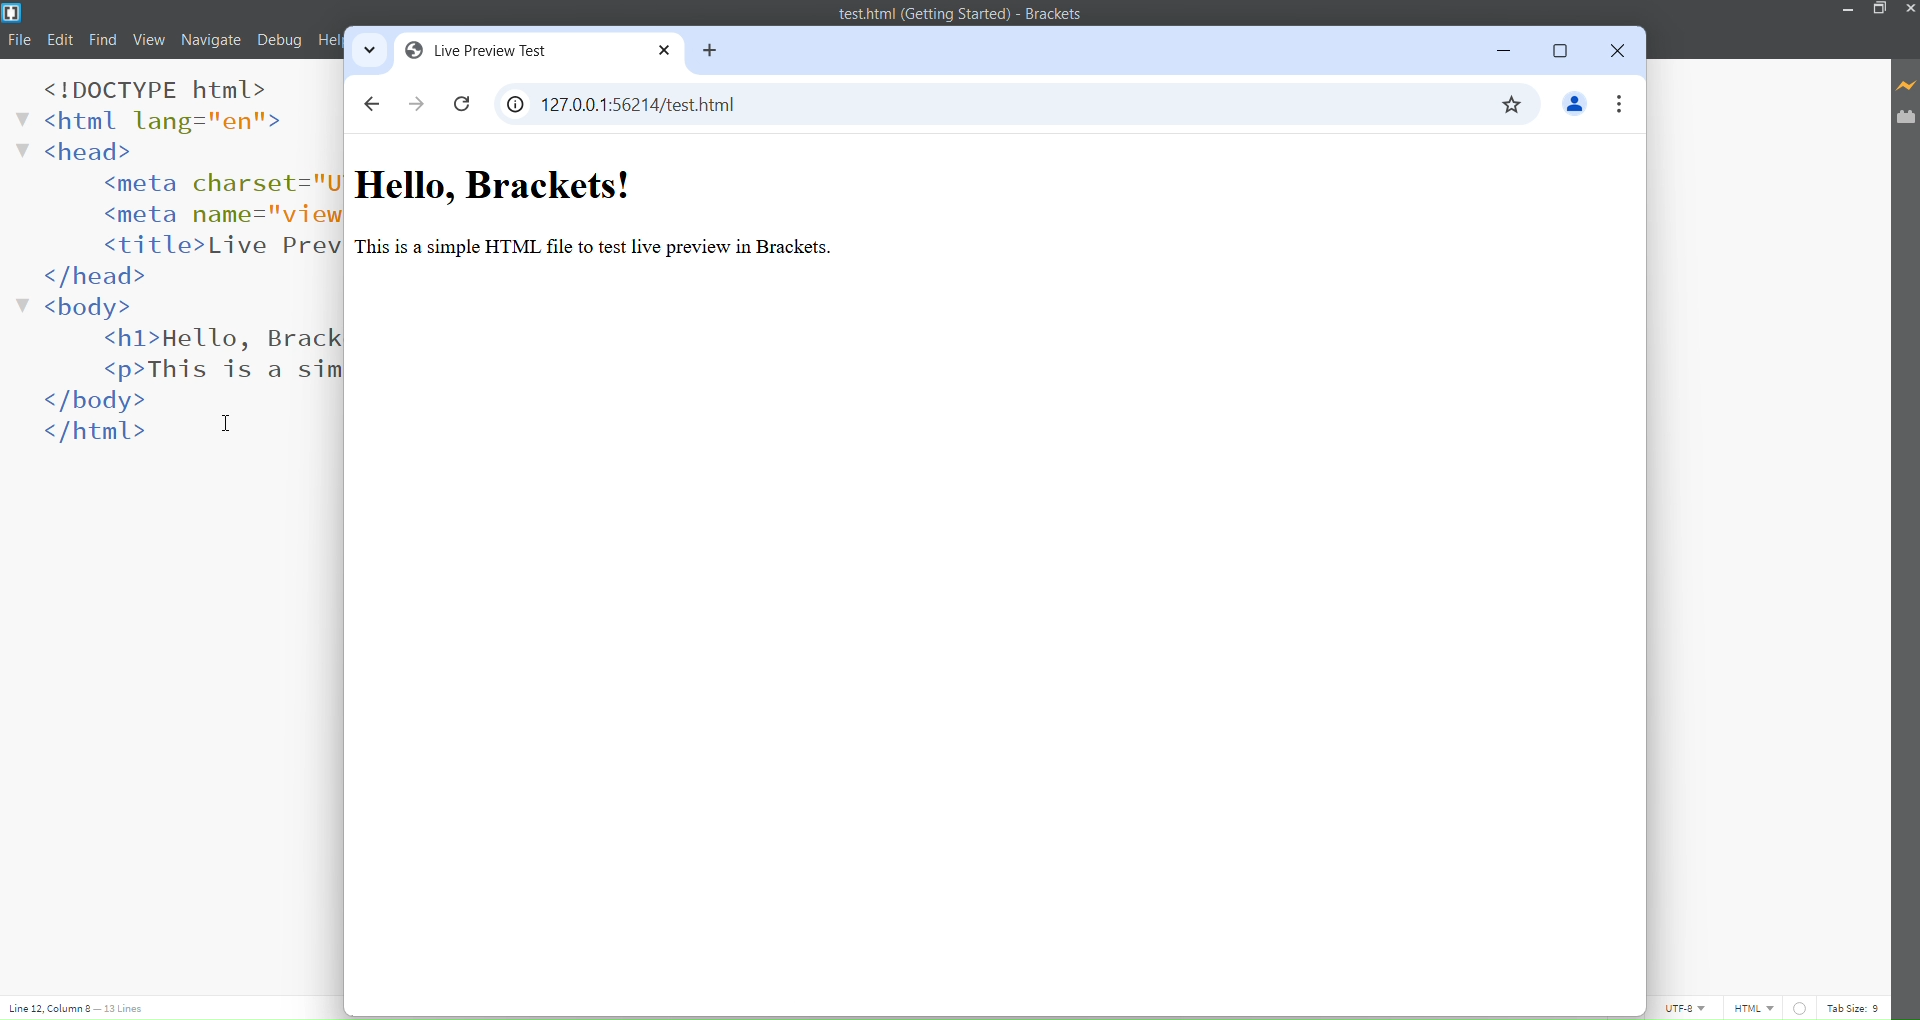 This screenshot has height=1020, width=1920. I want to click on Profile/Account, so click(1573, 105).